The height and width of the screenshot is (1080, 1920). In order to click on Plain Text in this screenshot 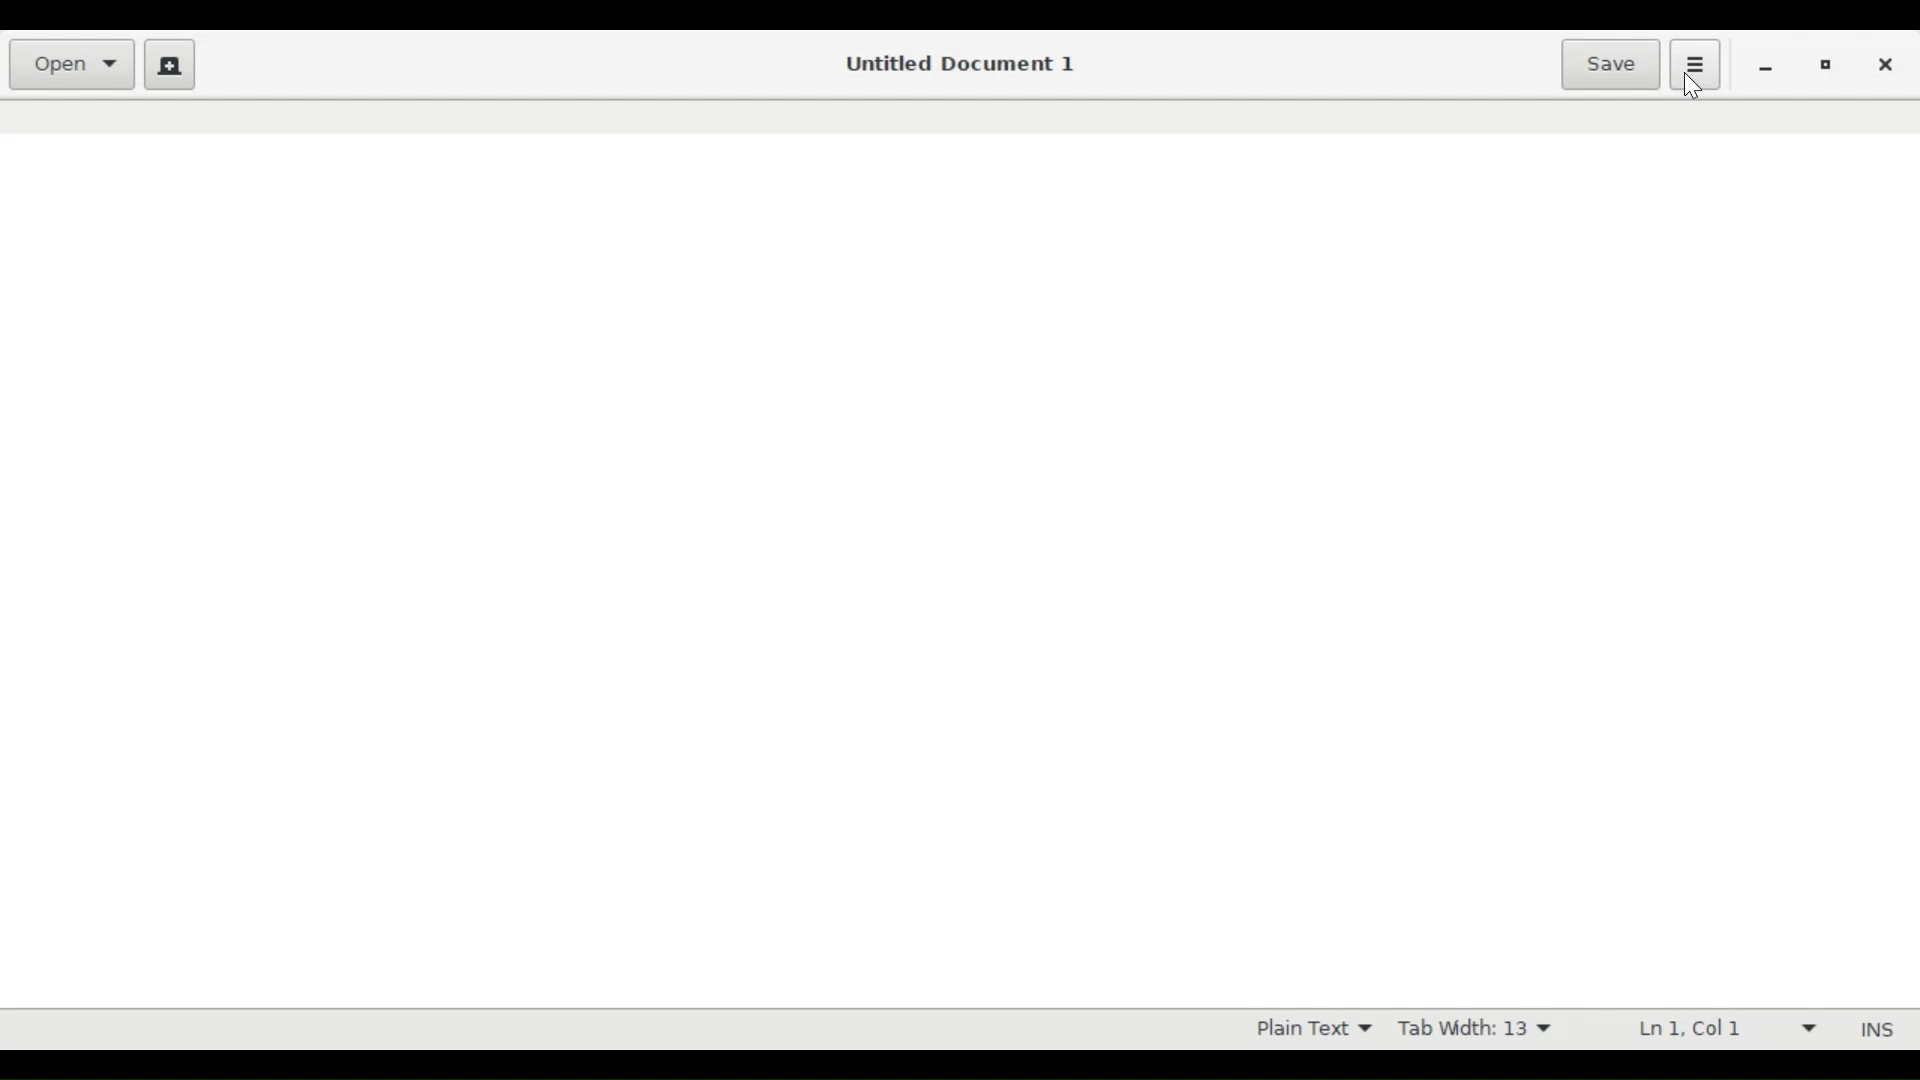, I will do `click(1305, 1027)`.